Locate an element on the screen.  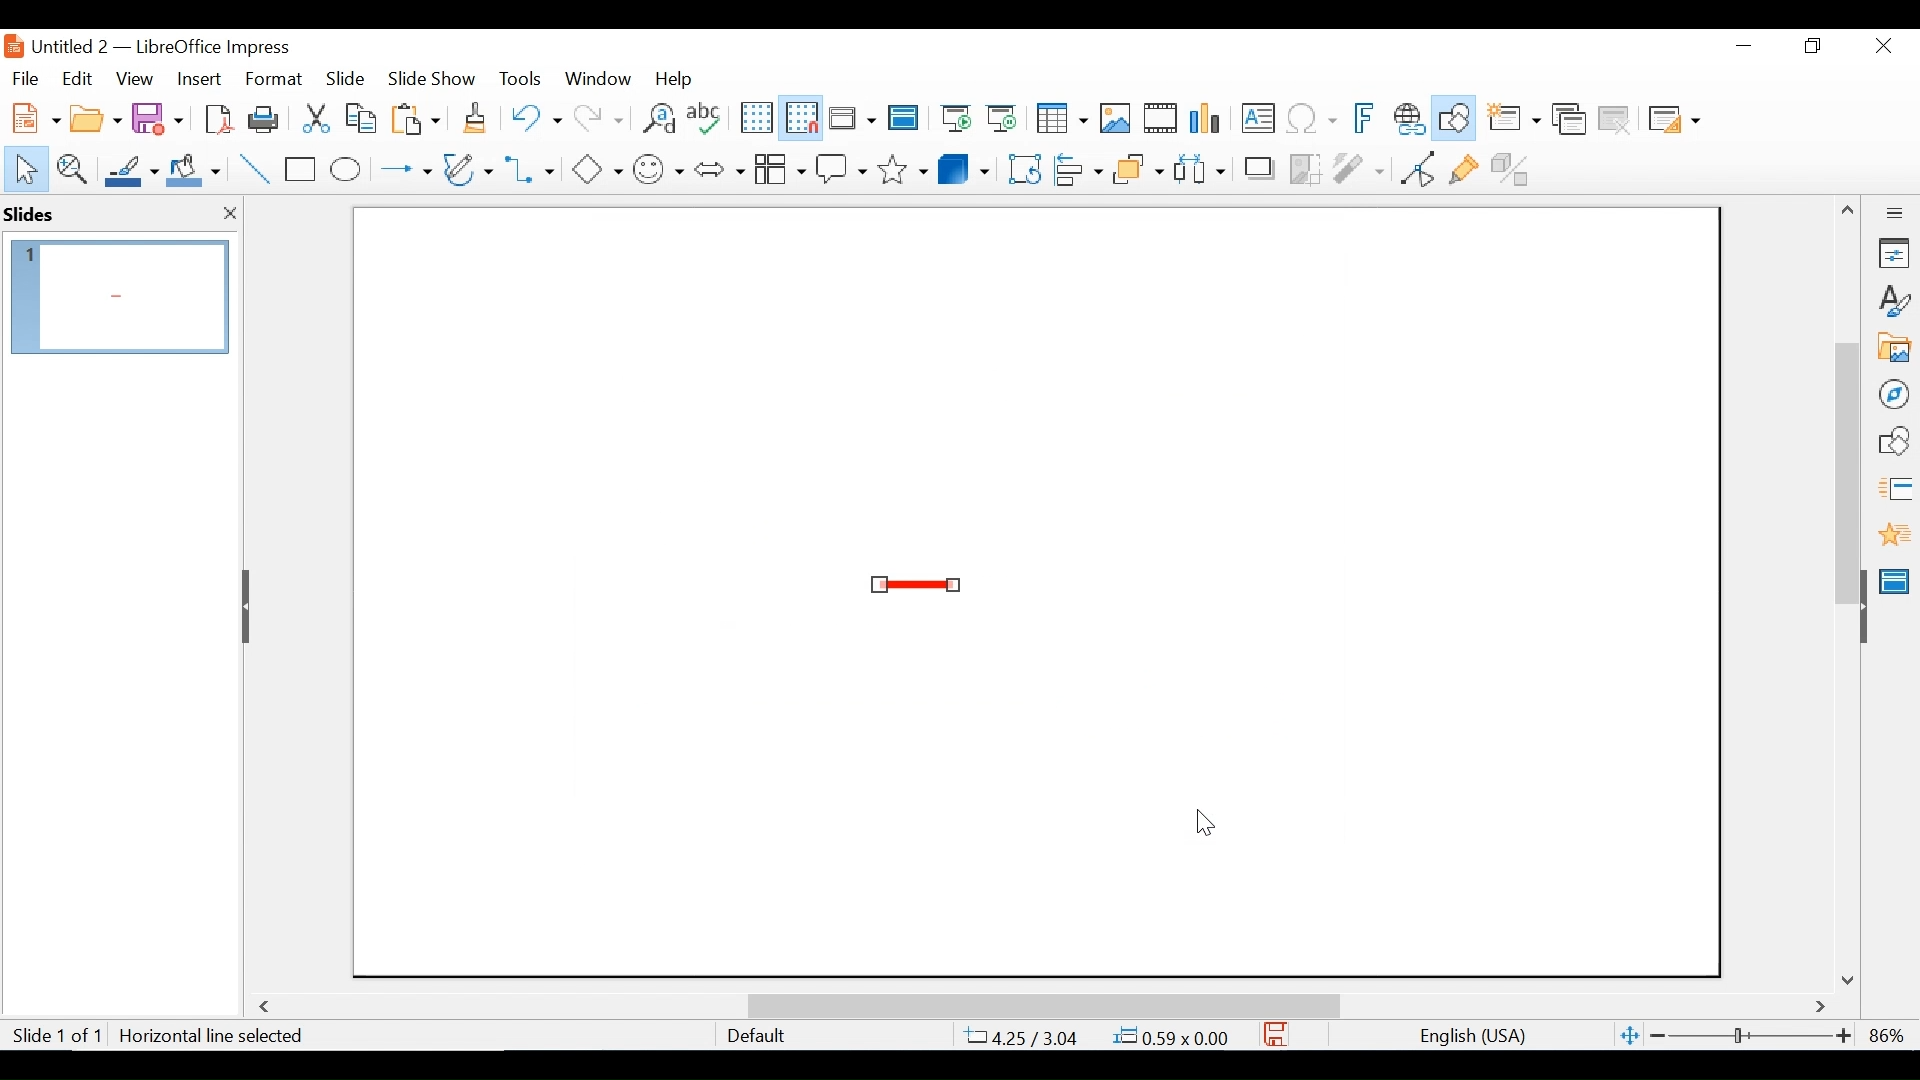
Minimize is located at coordinates (1742, 46).